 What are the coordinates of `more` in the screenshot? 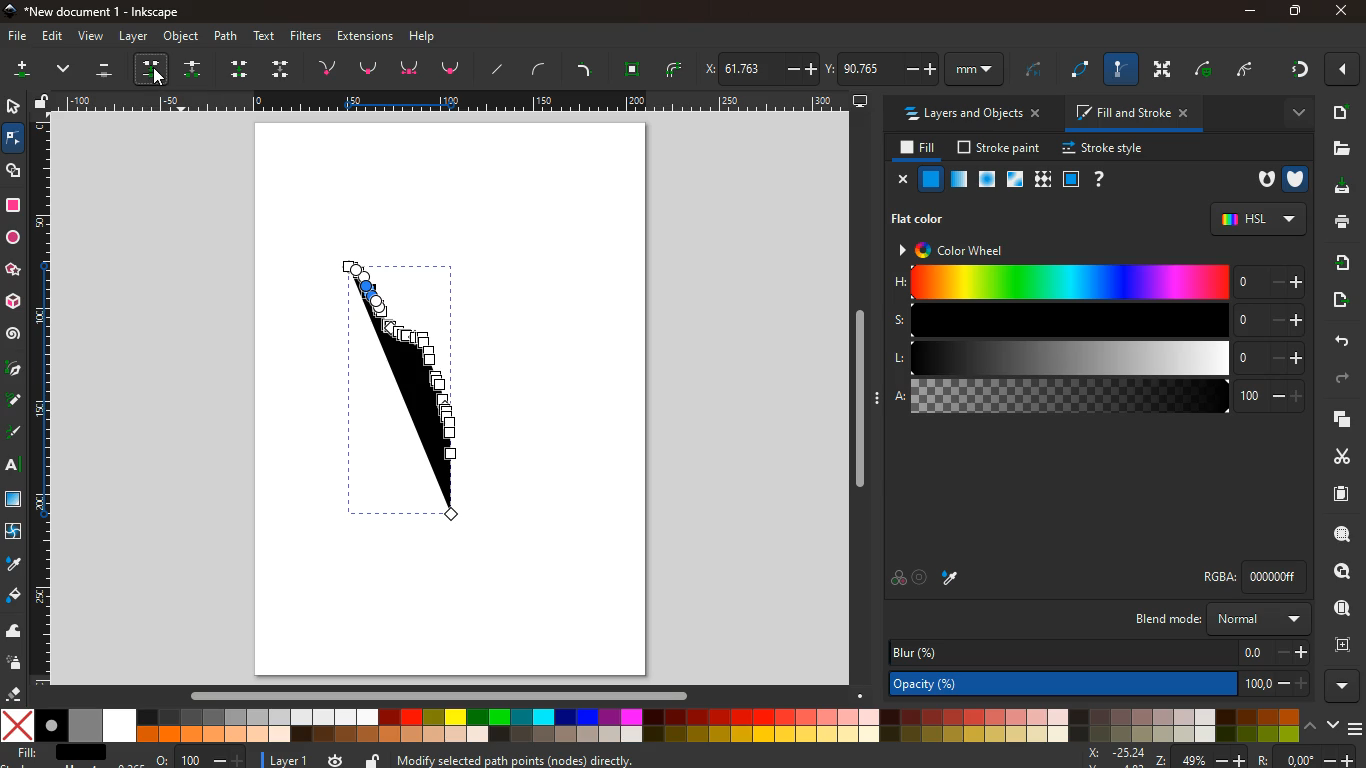 It's located at (21, 72).